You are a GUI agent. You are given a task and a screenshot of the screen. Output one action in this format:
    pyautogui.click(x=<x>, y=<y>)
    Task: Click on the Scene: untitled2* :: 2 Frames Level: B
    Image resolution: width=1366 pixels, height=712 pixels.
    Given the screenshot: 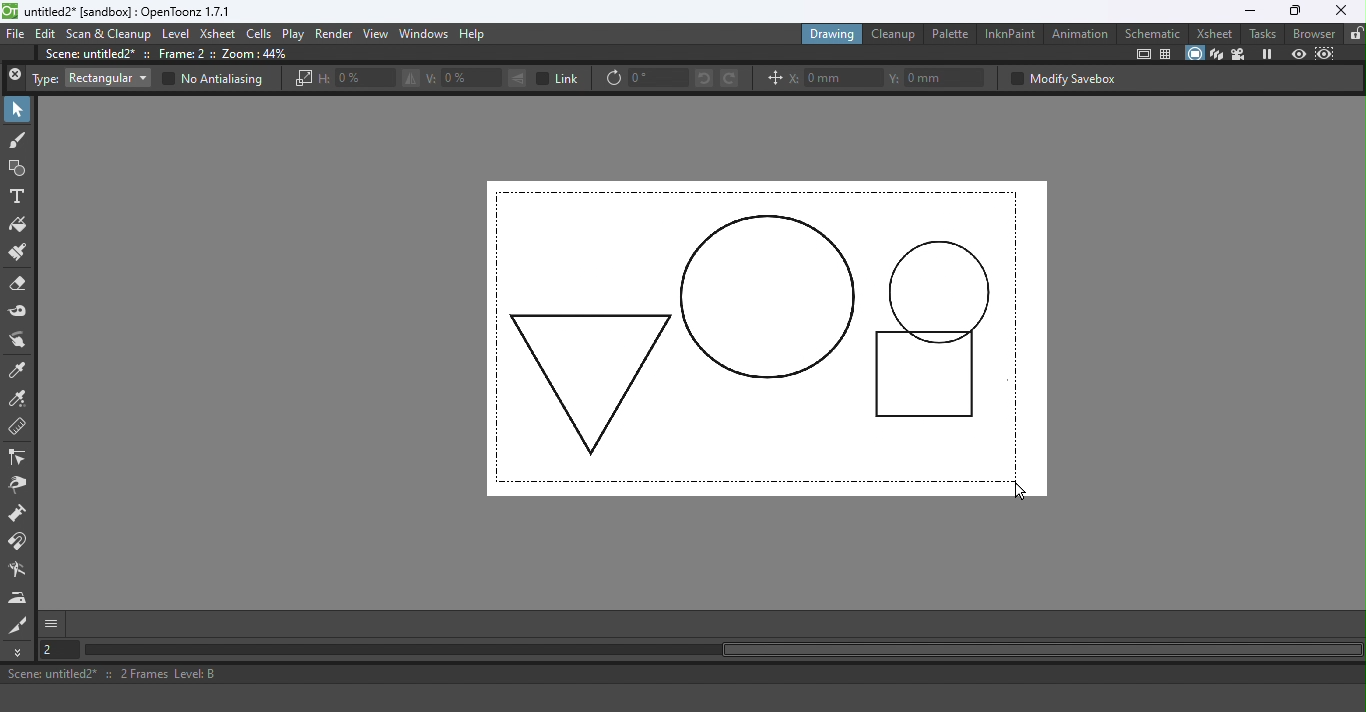 What is the action you would take?
    pyautogui.click(x=681, y=675)
    